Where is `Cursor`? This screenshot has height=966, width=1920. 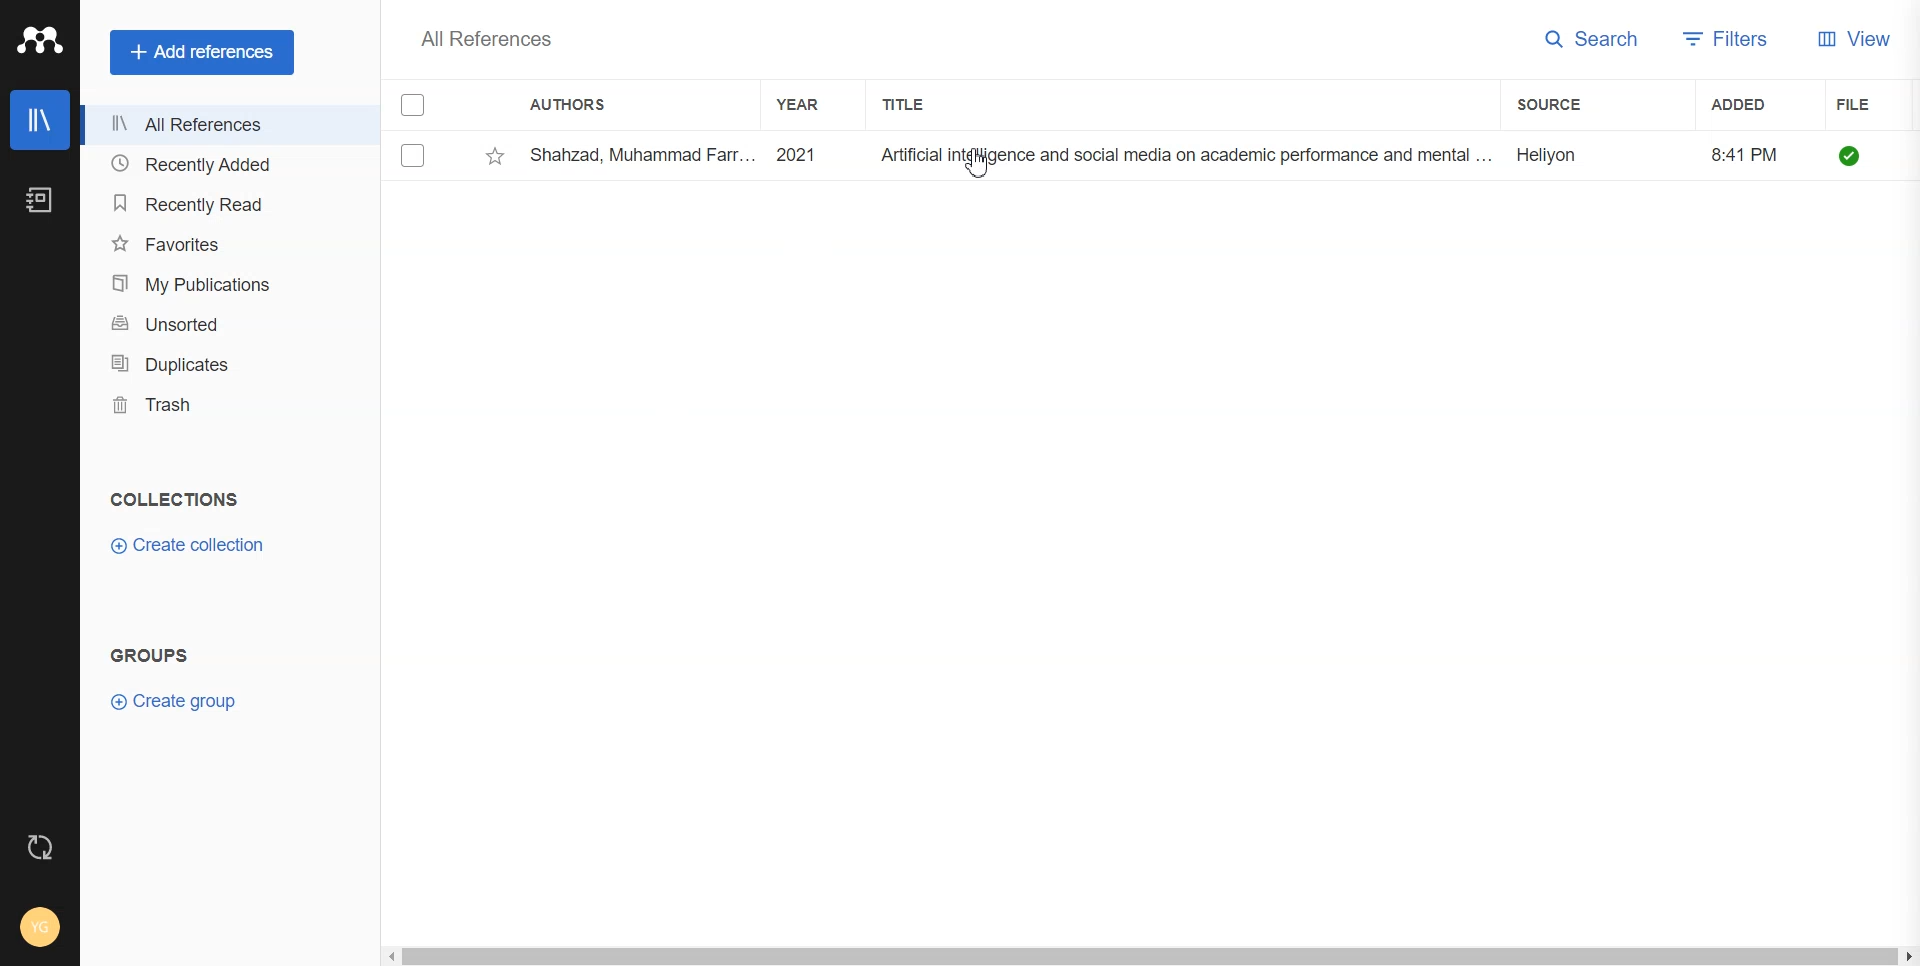 Cursor is located at coordinates (979, 161).